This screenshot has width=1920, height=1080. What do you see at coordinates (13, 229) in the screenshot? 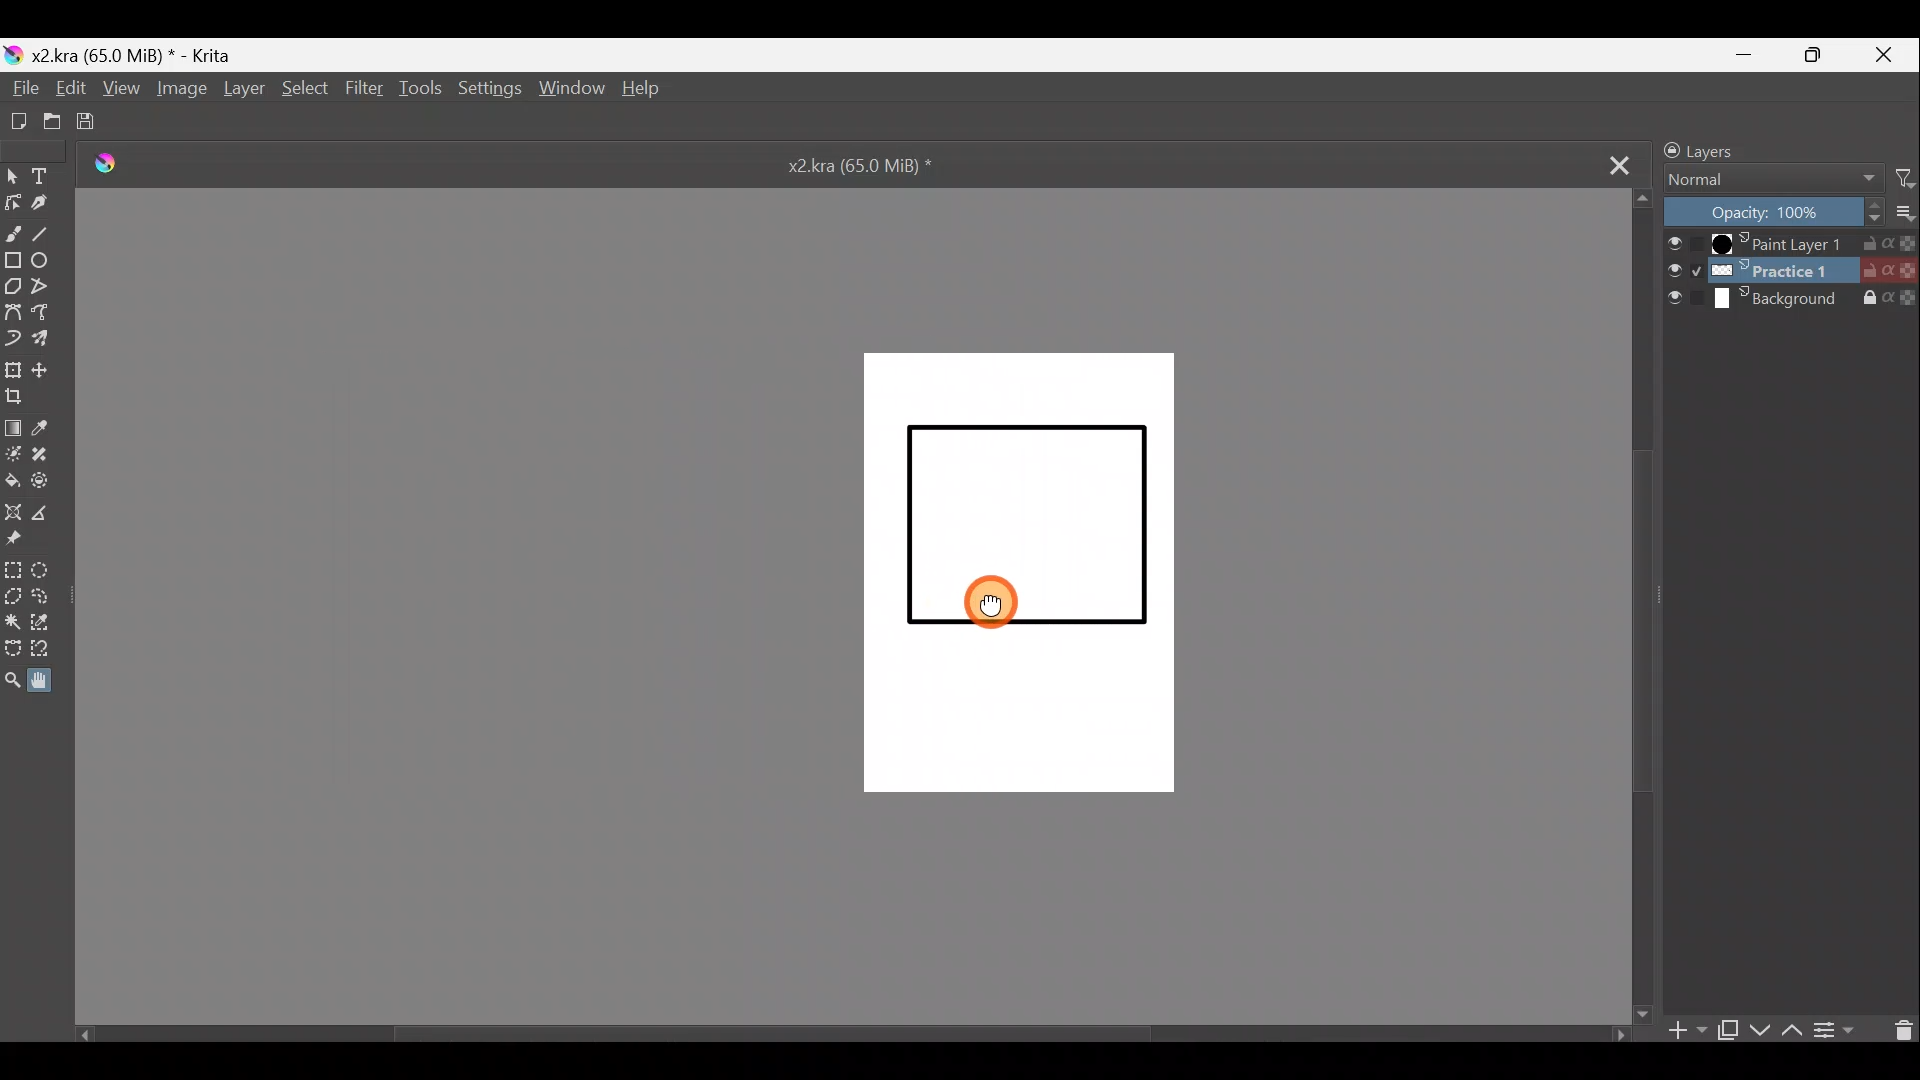
I see `Freehand brush tool` at bounding box center [13, 229].